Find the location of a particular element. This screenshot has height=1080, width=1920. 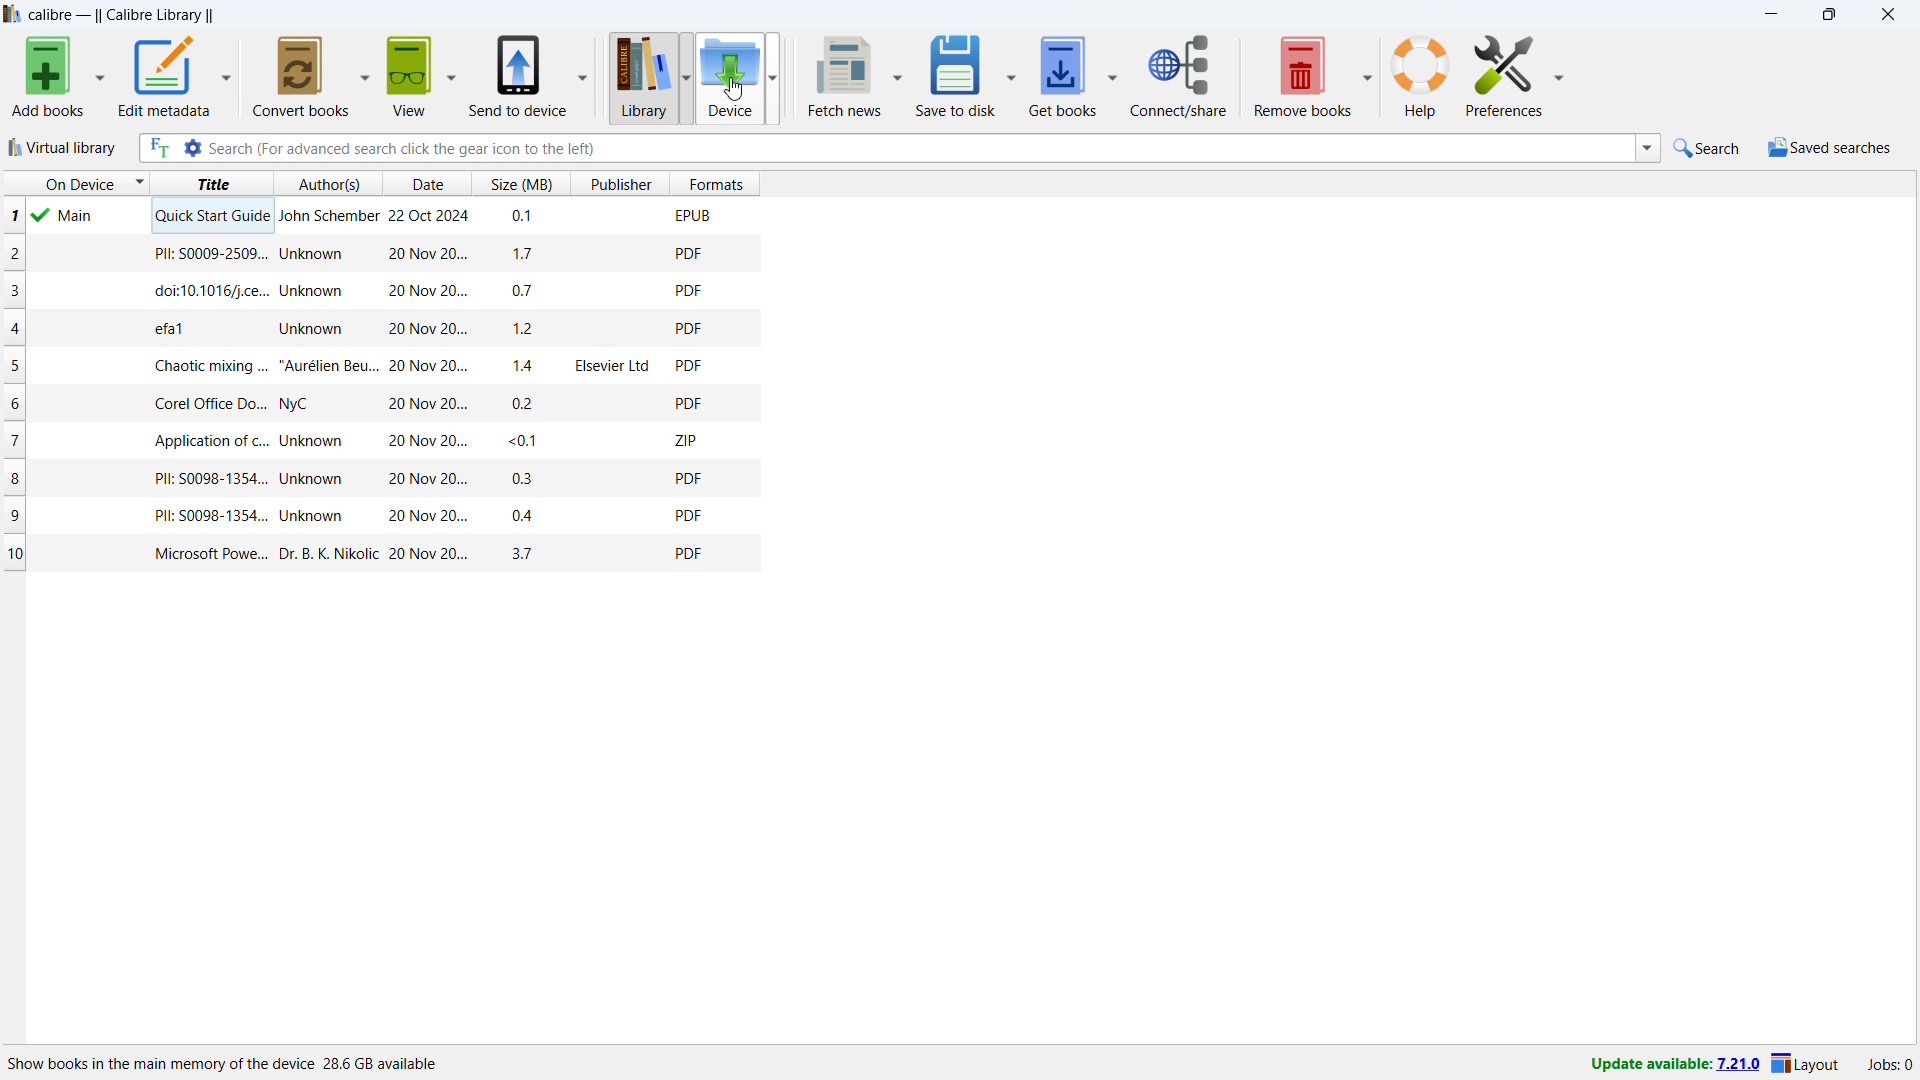

get books is located at coordinates (1062, 74).